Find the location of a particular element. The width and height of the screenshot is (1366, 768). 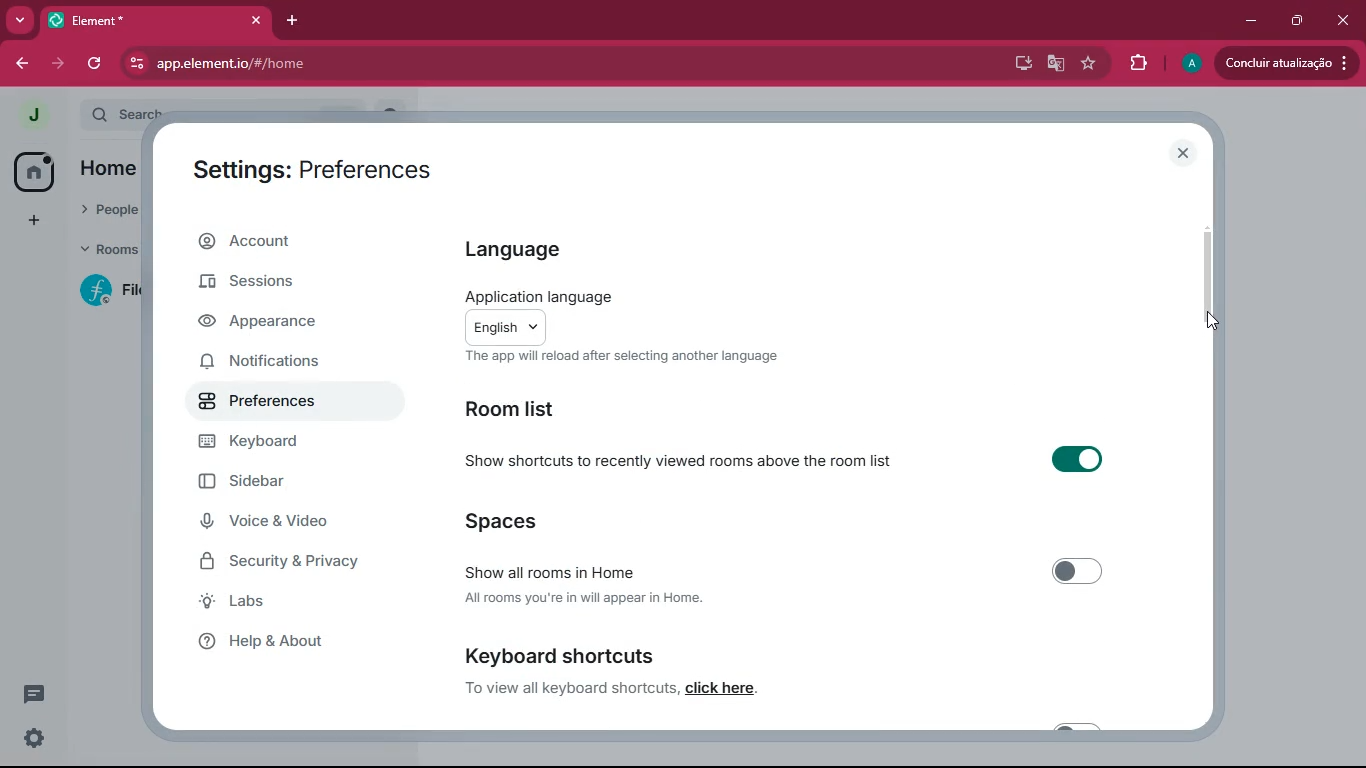

close is located at coordinates (1342, 17).